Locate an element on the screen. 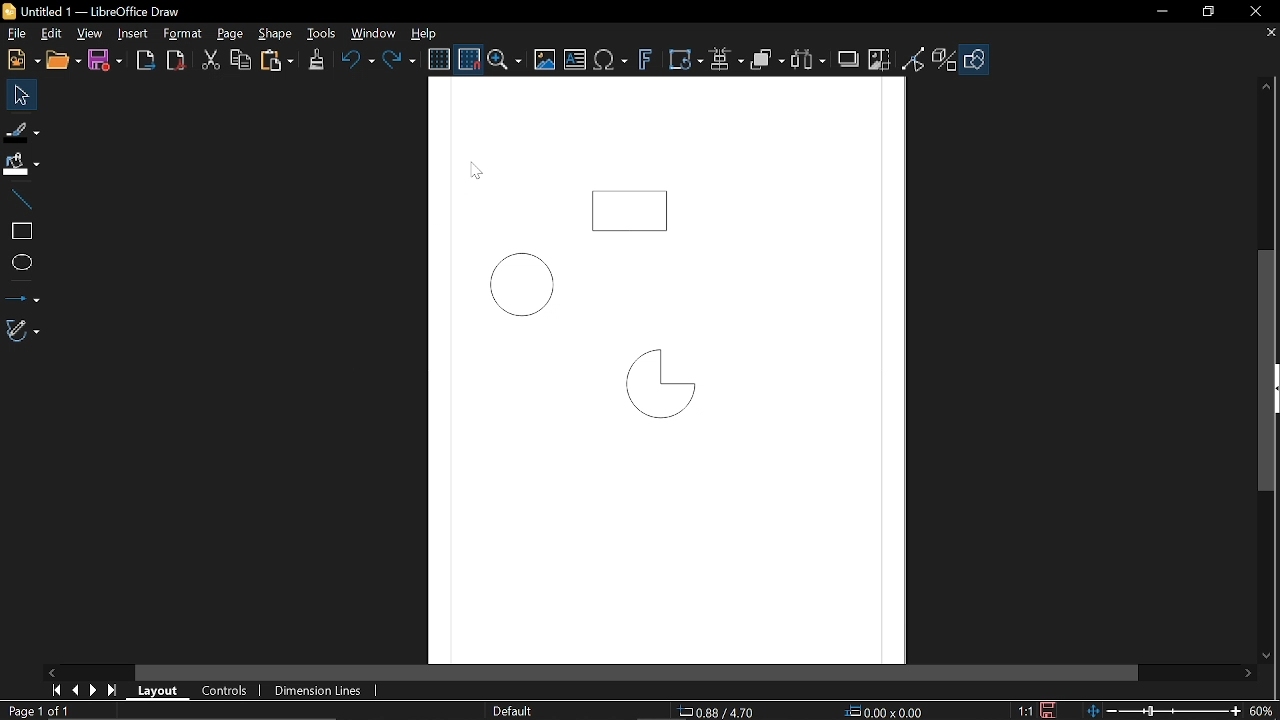 The width and height of the screenshot is (1280, 720). Select is located at coordinates (19, 95).